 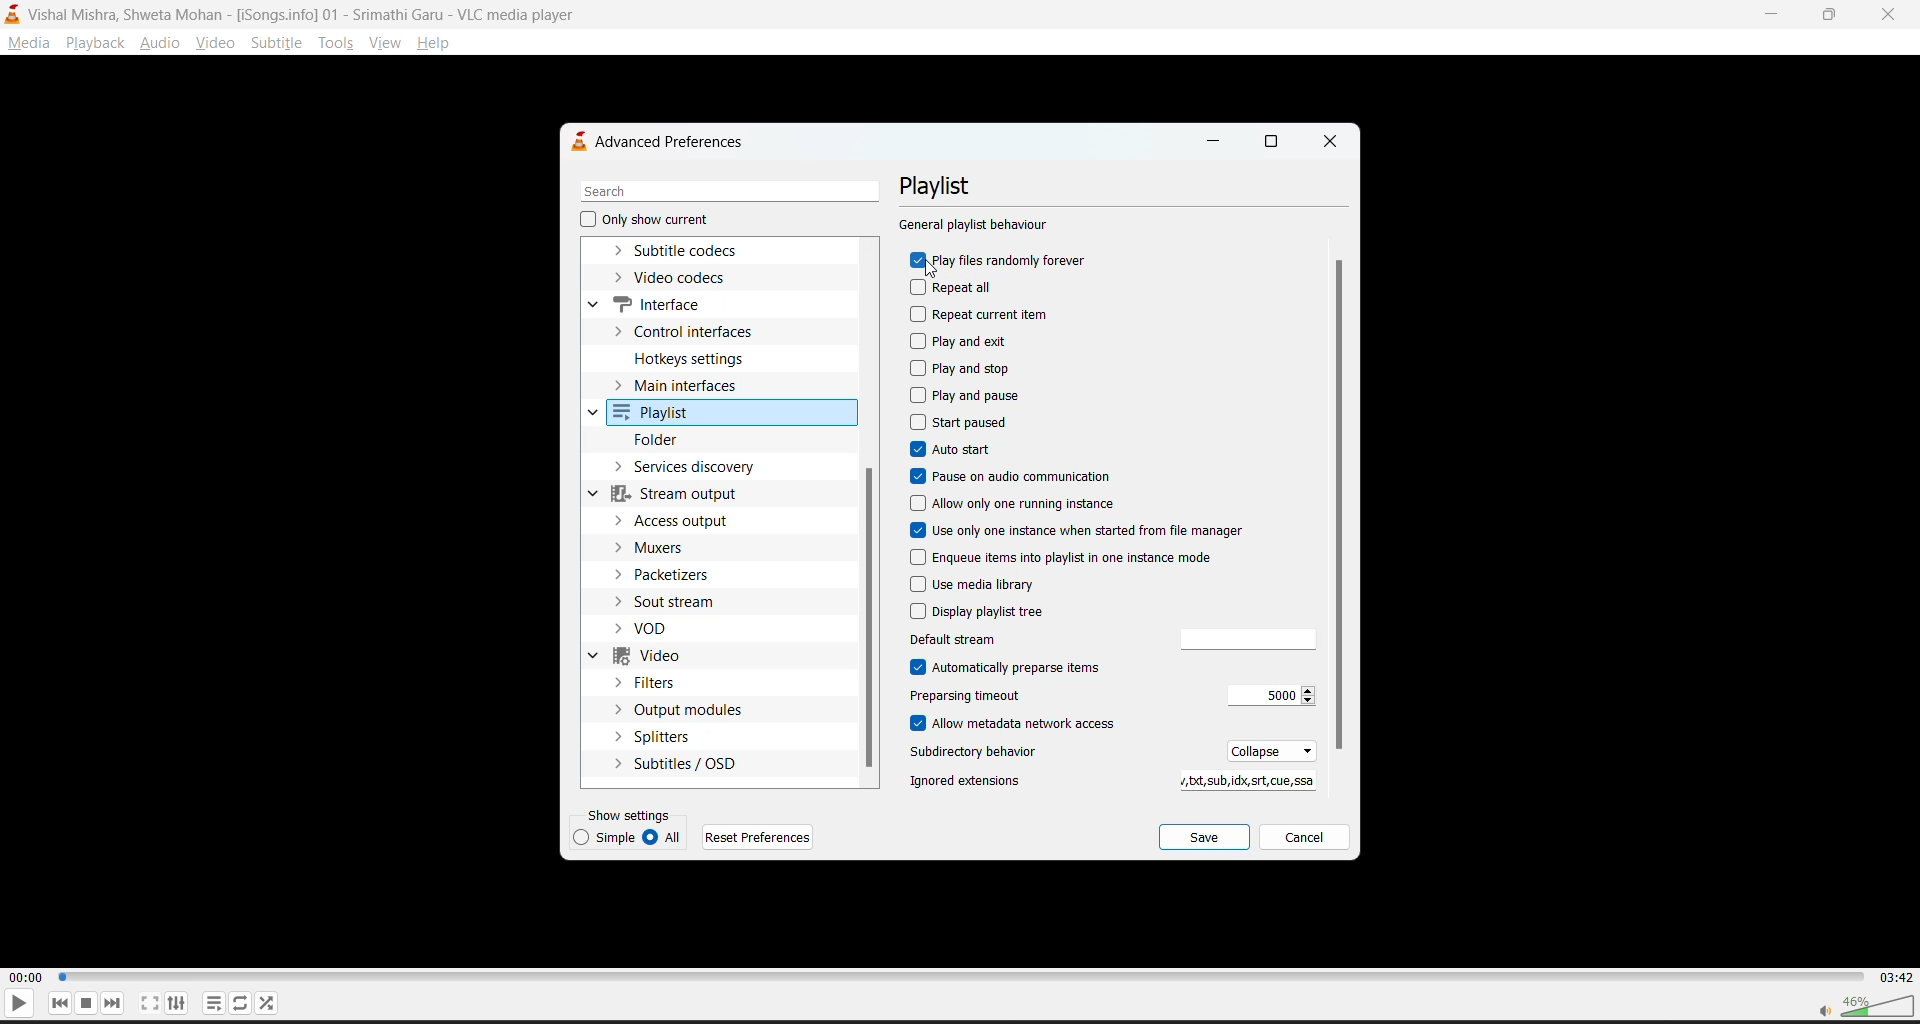 What do you see at coordinates (277, 45) in the screenshot?
I see `subtitle` at bounding box center [277, 45].